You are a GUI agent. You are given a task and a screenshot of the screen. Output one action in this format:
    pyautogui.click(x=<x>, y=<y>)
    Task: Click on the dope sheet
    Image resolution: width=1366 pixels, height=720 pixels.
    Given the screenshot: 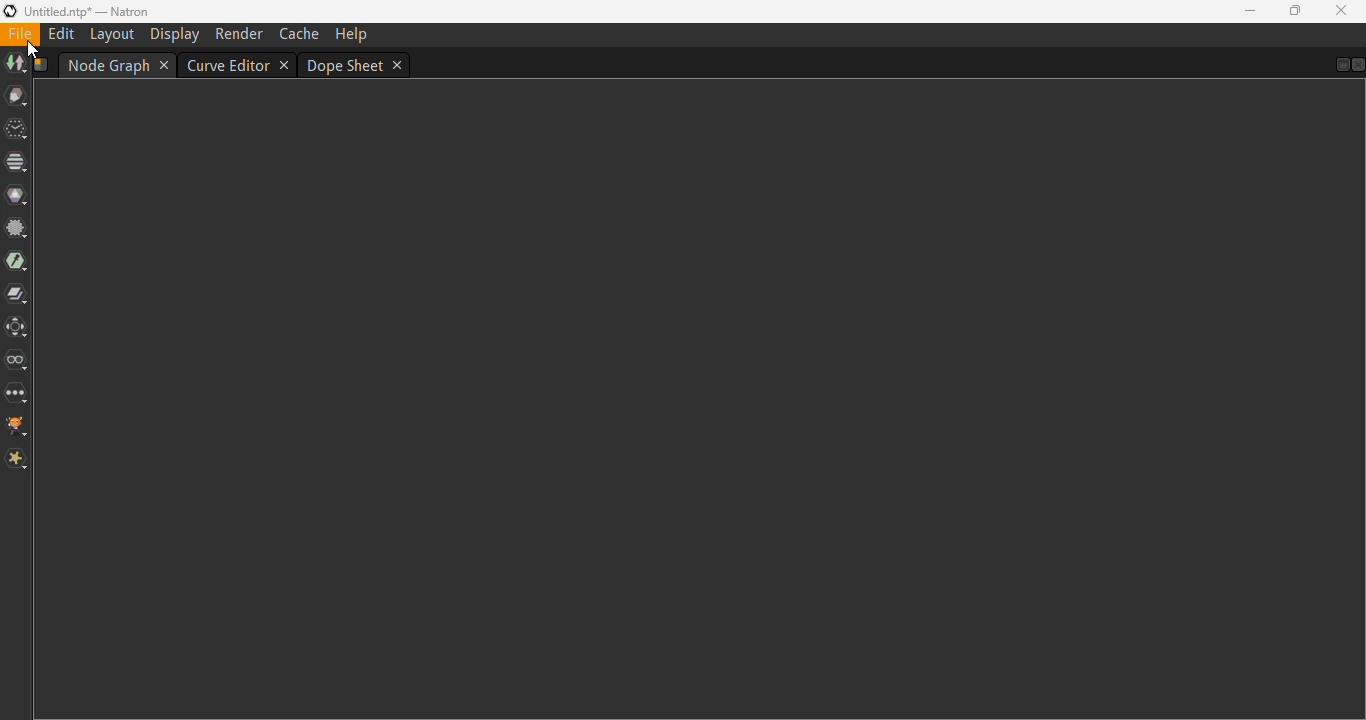 What is the action you would take?
    pyautogui.click(x=346, y=66)
    